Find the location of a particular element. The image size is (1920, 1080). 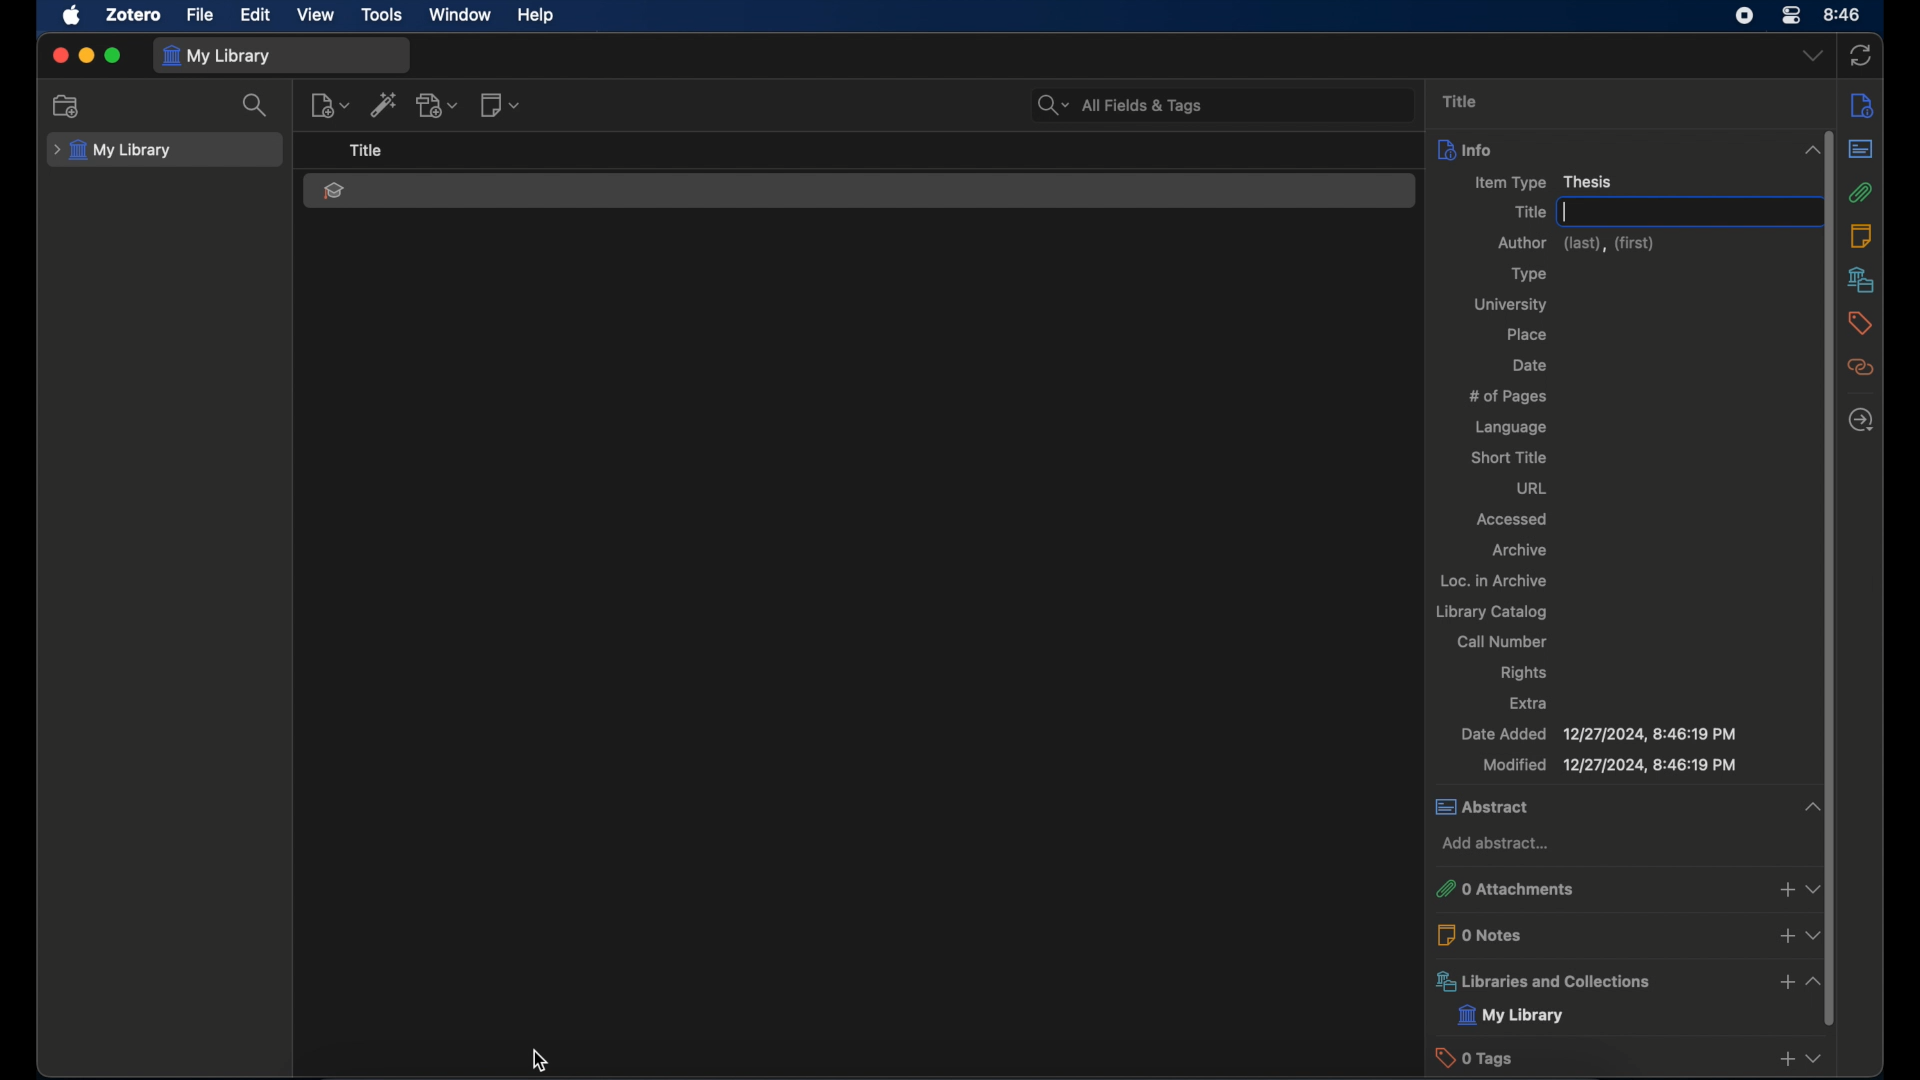

dropdown is located at coordinates (1817, 1058).